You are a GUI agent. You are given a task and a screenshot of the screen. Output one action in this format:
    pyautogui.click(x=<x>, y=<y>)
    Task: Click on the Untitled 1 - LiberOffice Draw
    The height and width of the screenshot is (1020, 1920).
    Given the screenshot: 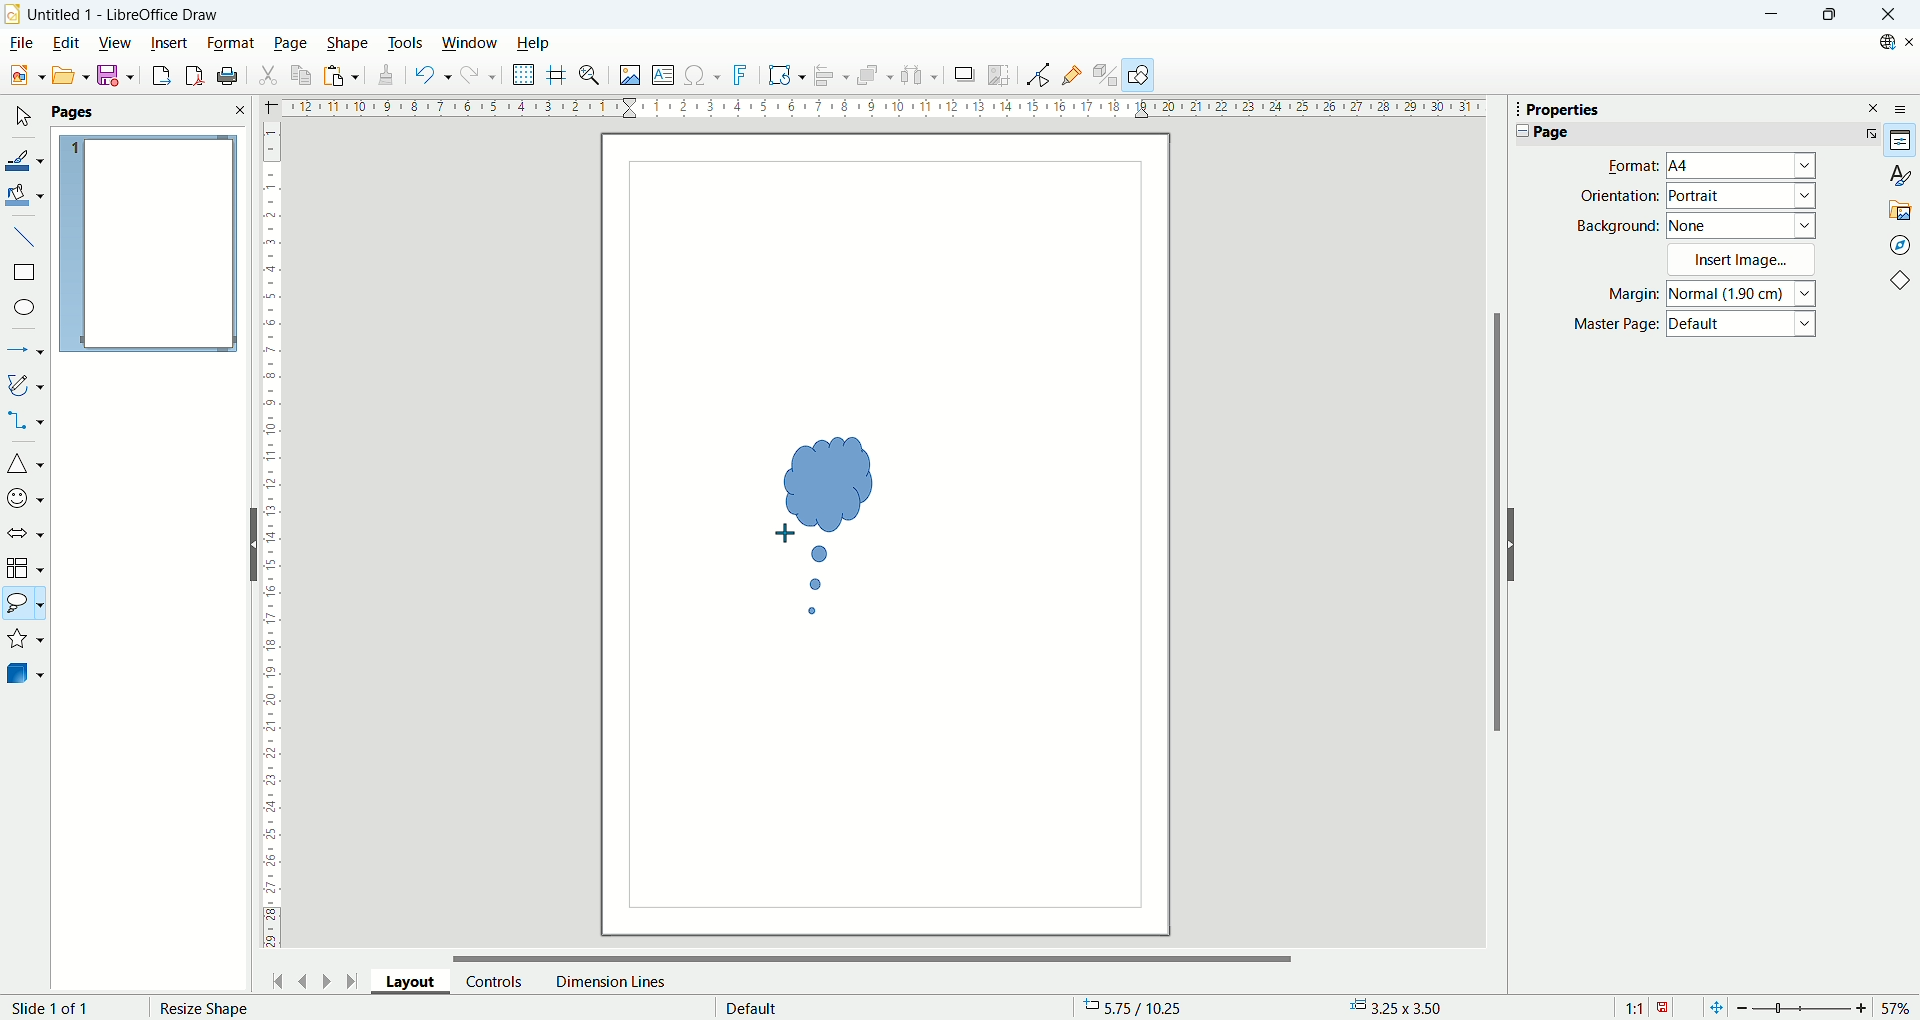 What is the action you would take?
    pyautogui.click(x=124, y=12)
    